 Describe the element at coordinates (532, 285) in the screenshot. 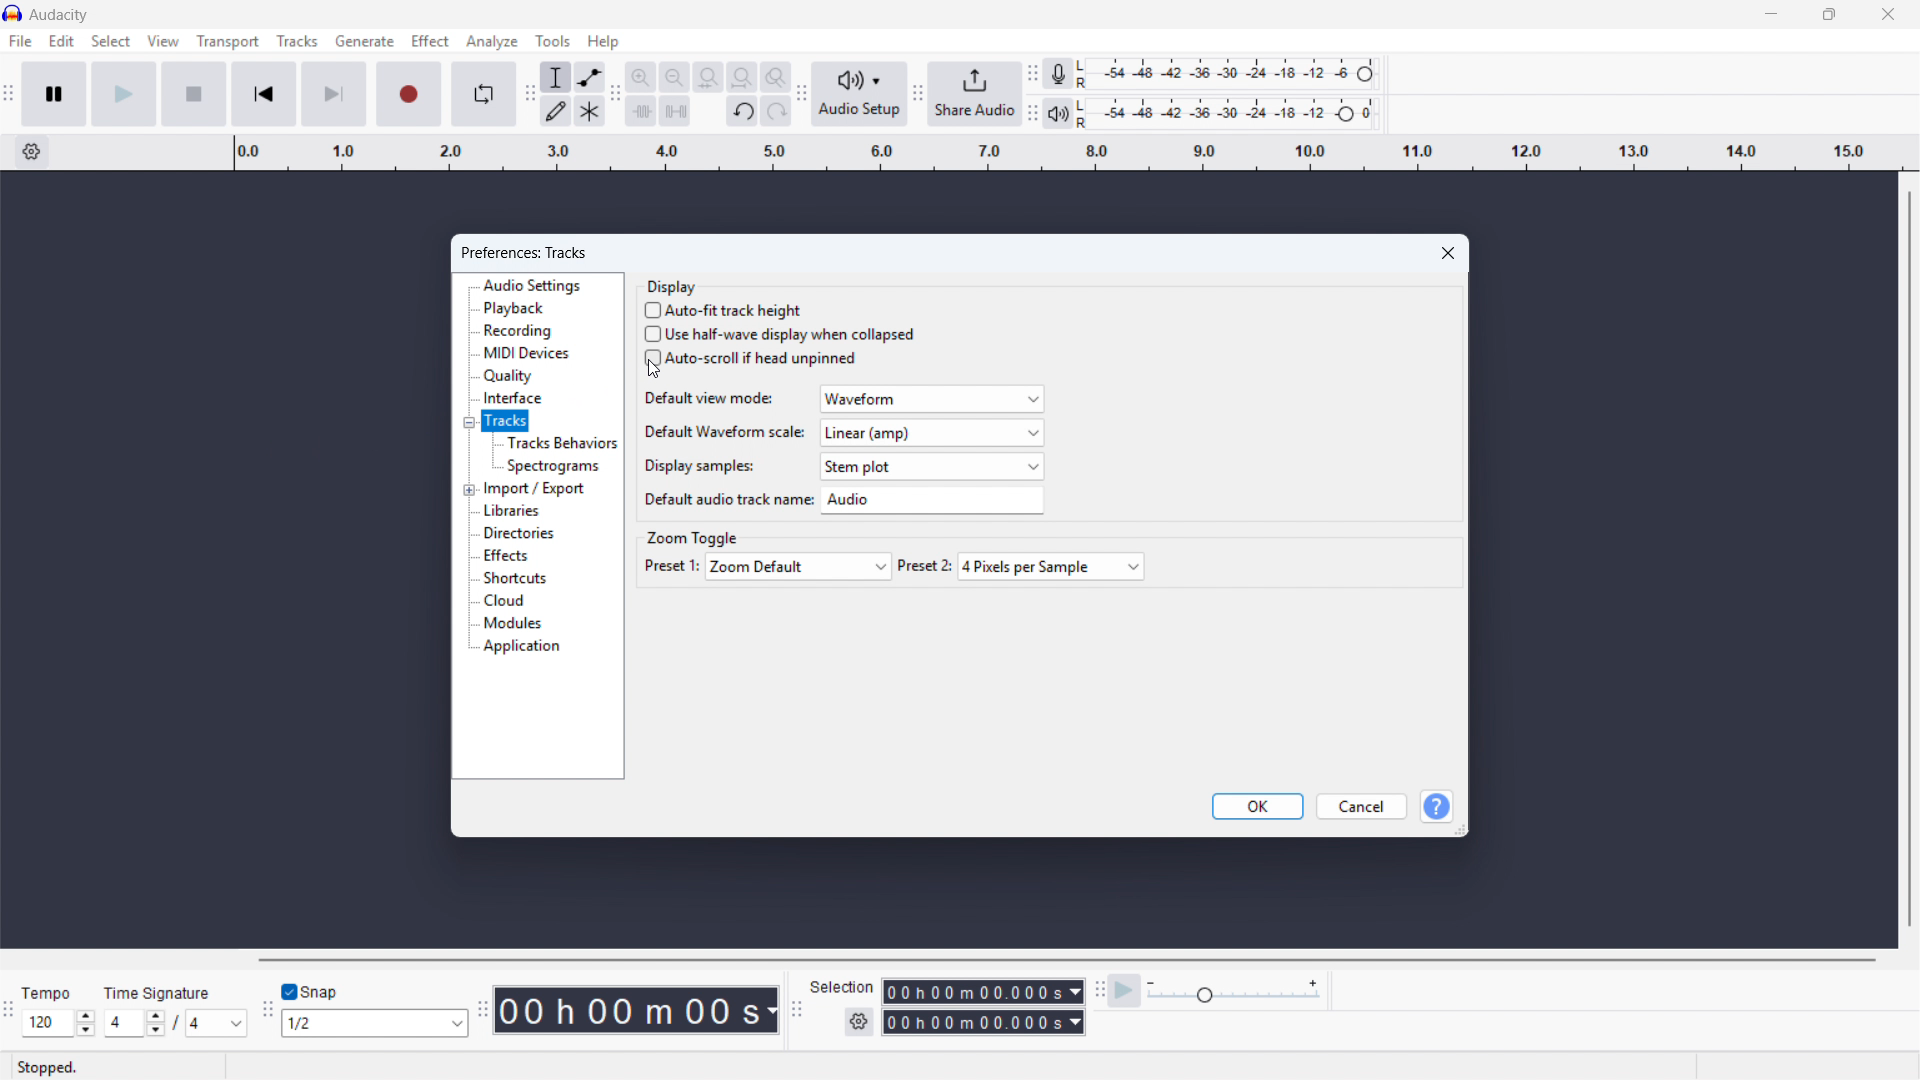

I see `audio settings` at that location.